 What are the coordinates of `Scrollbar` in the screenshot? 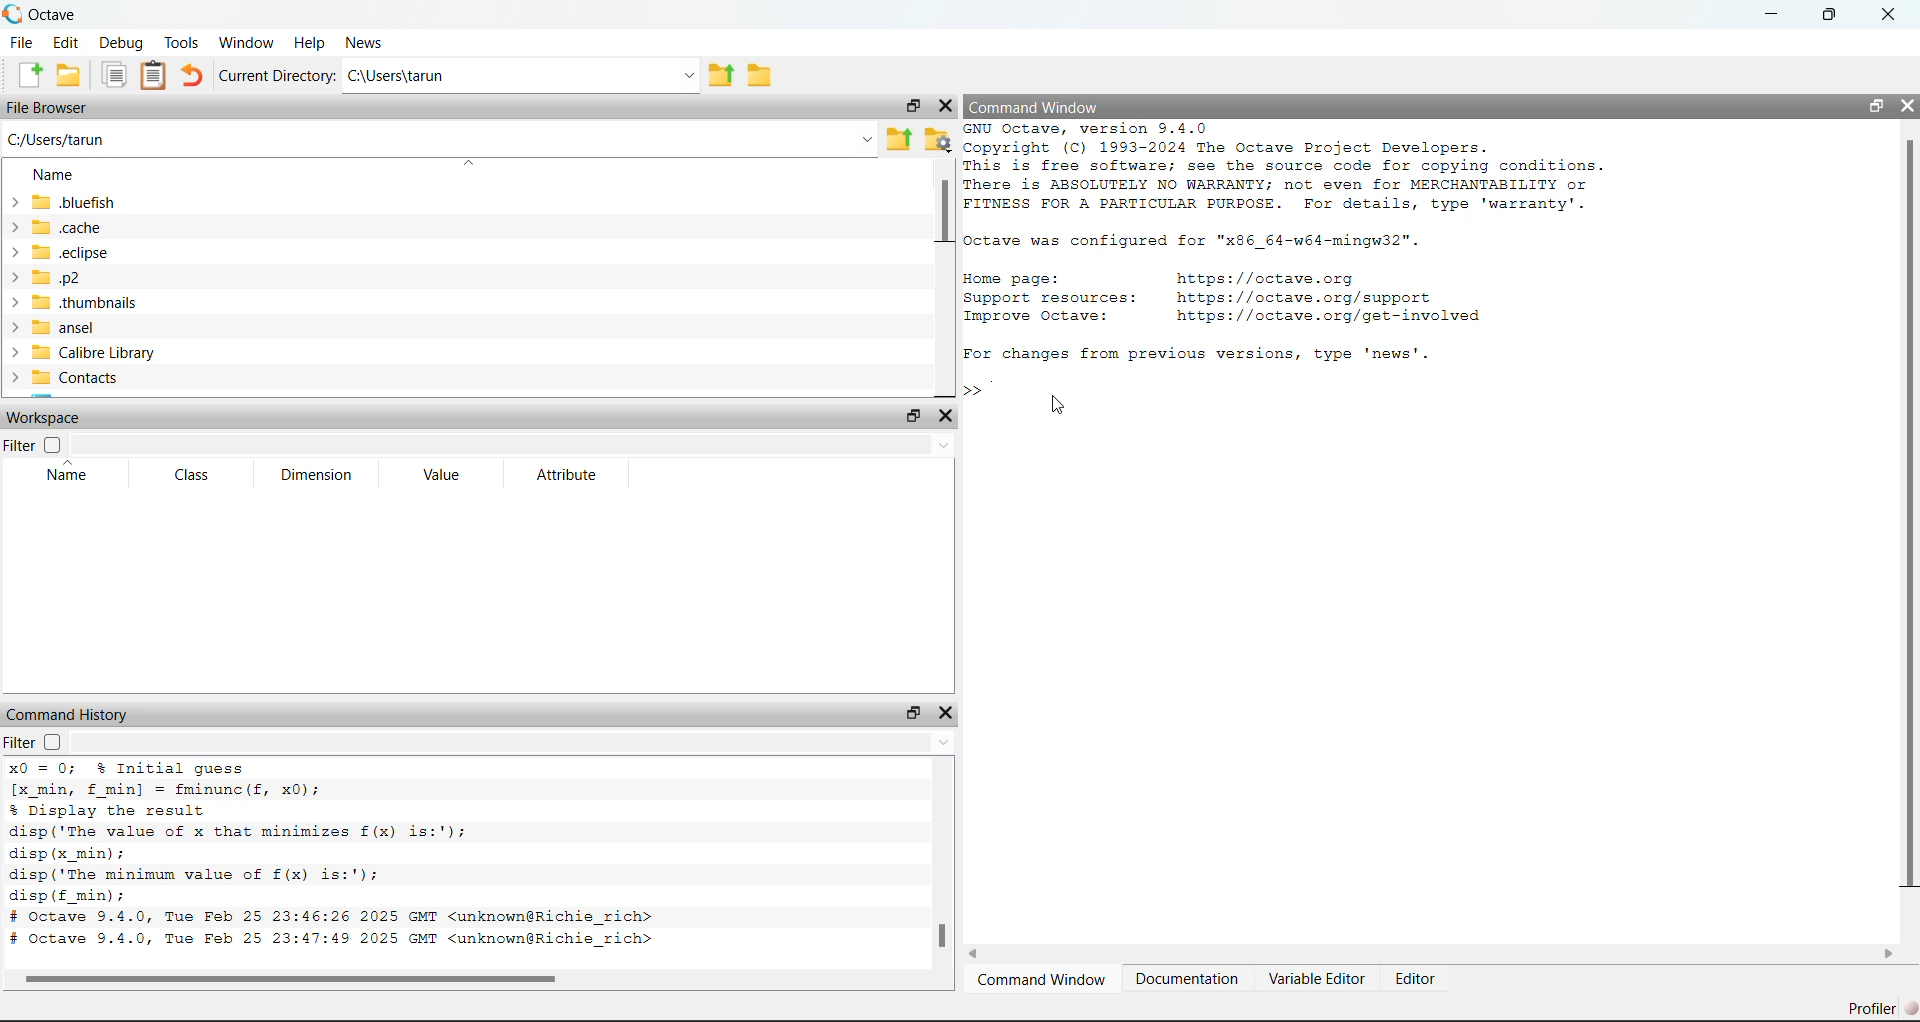 It's located at (1906, 518).